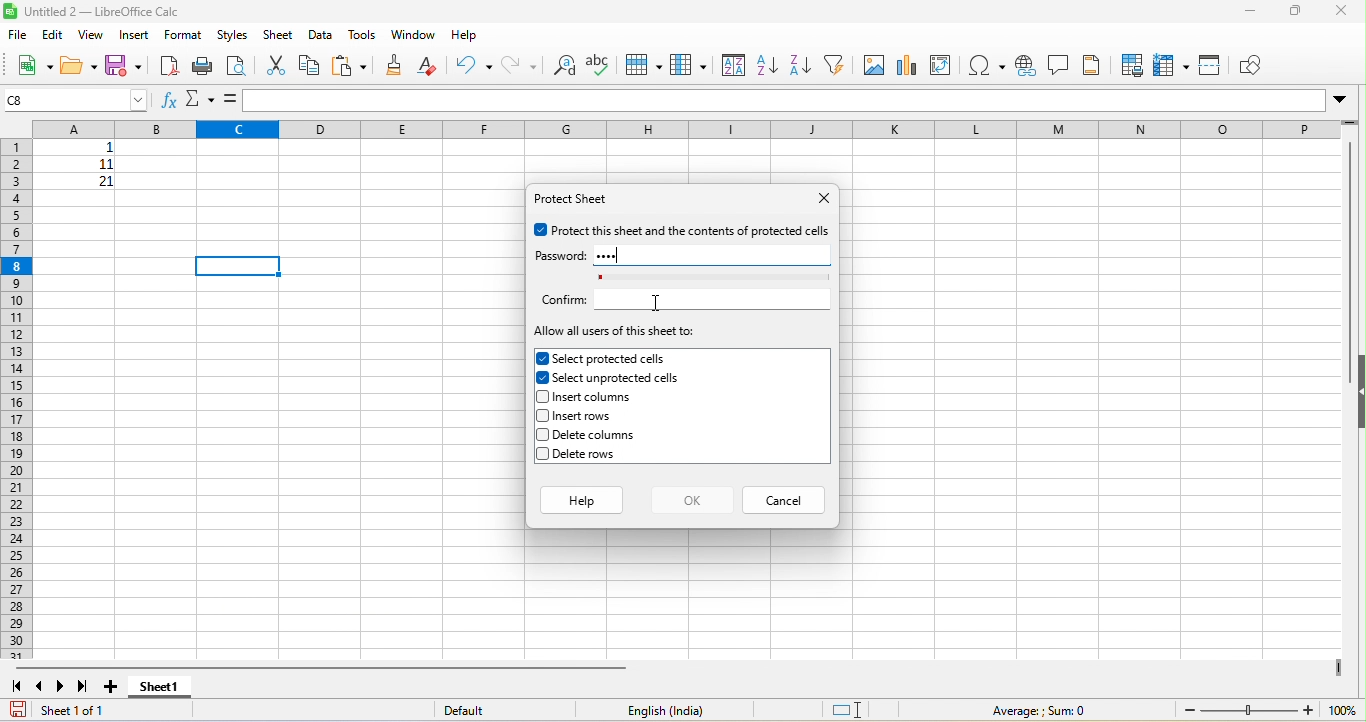 The image size is (1366, 722). I want to click on first sheet, so click(19, 685).